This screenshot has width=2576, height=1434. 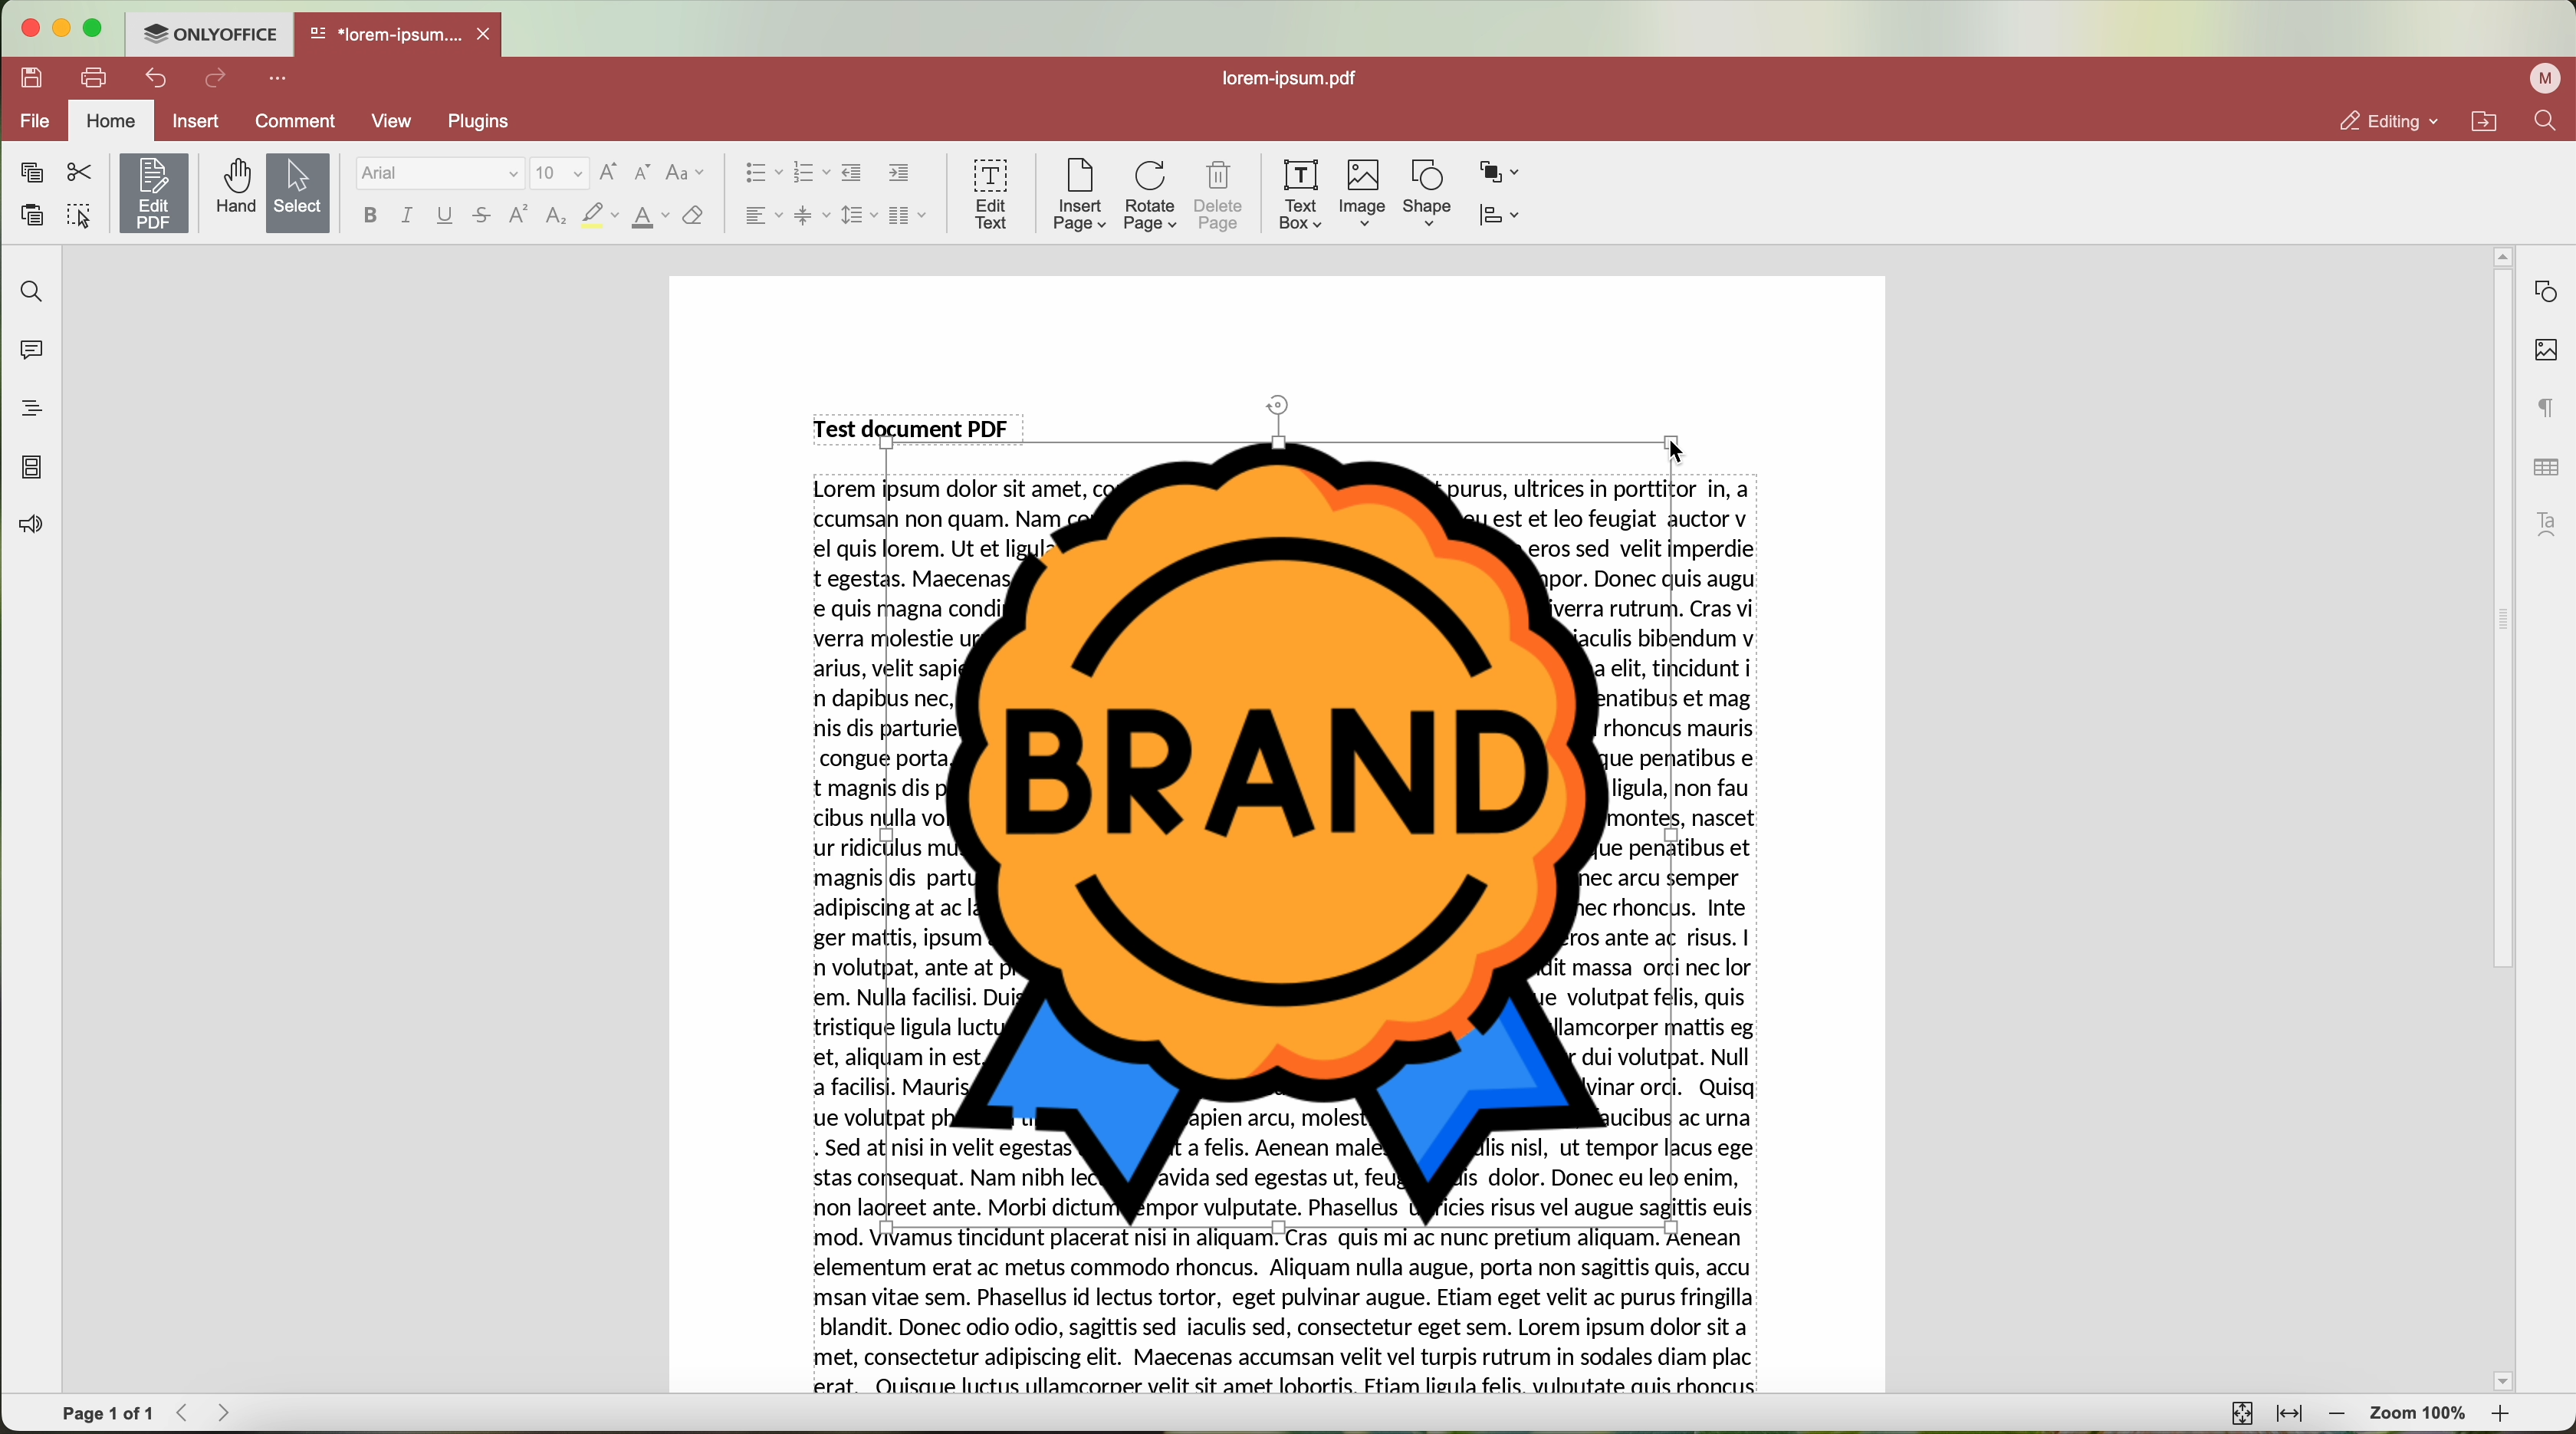 I want to click on highlight color, so click(x=599, y=217).